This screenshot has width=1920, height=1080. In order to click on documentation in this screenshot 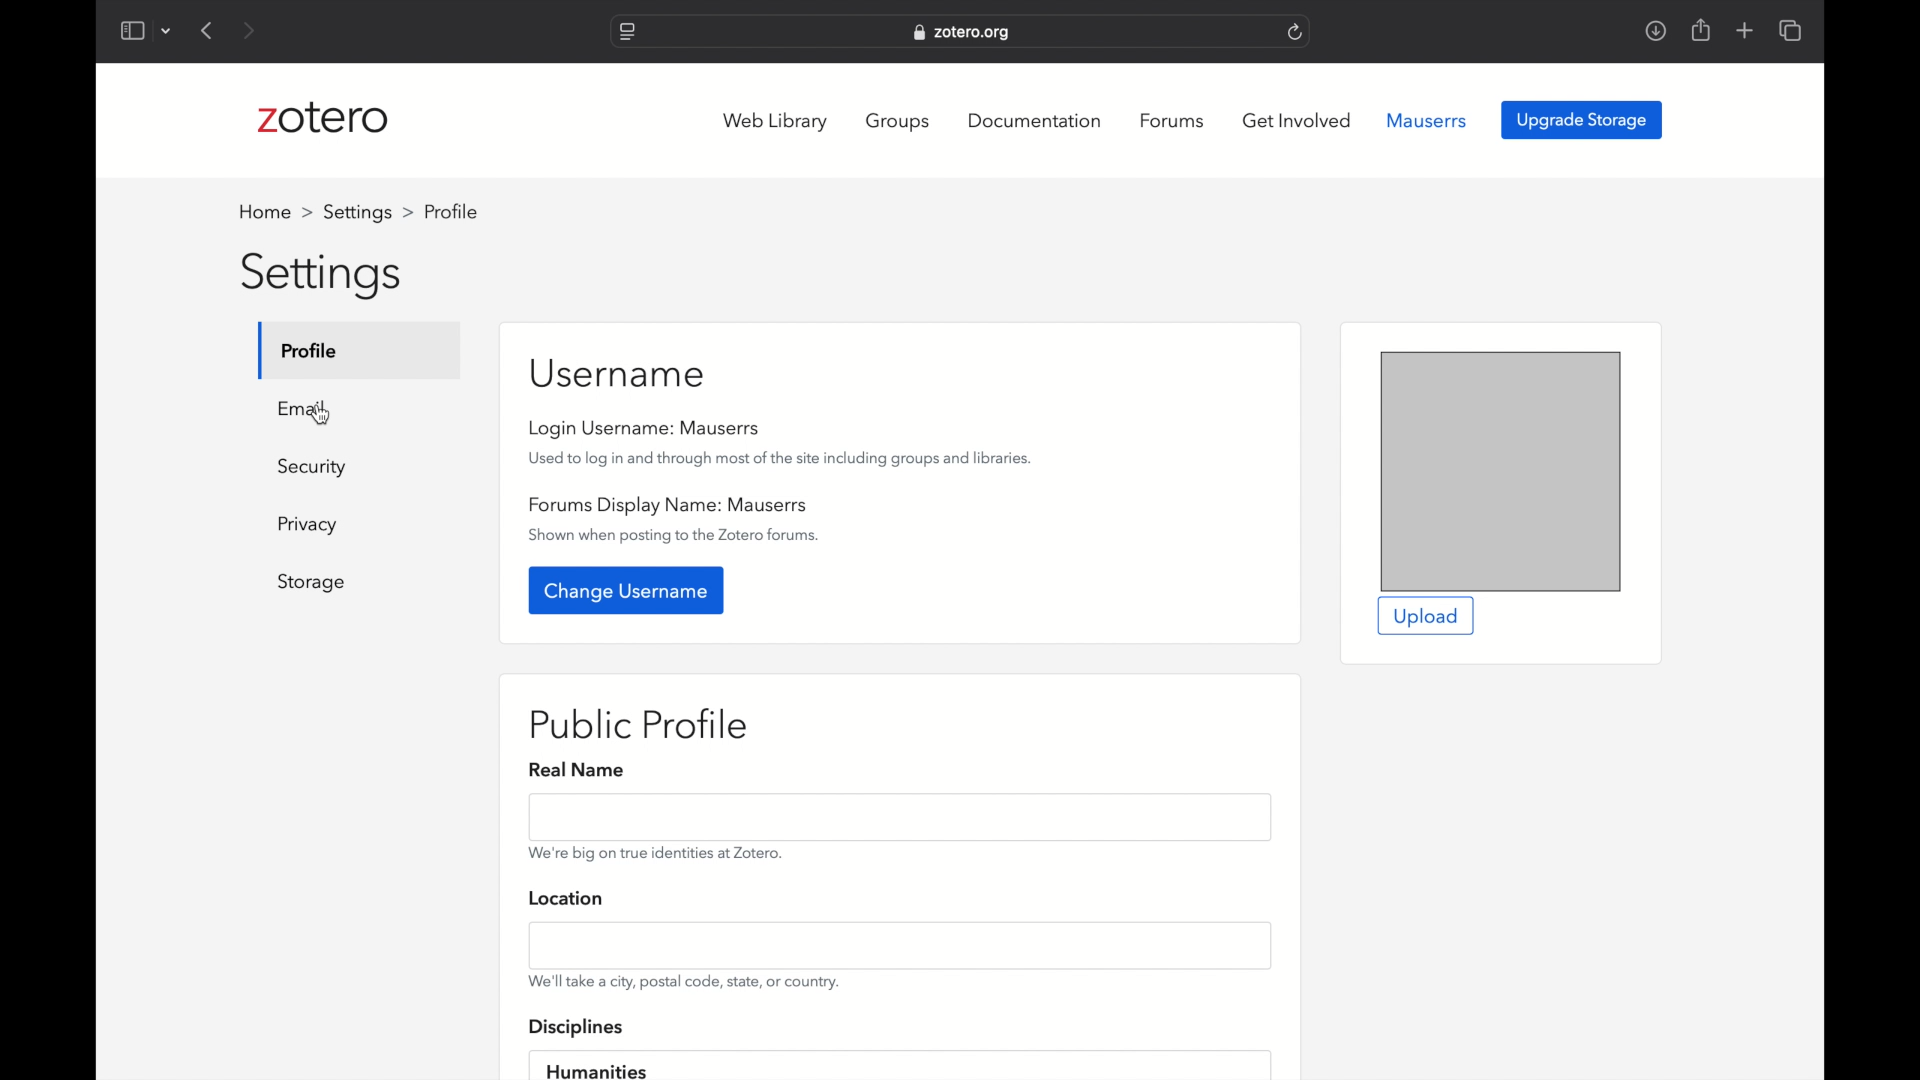, I will do `click(1036, 119)`.